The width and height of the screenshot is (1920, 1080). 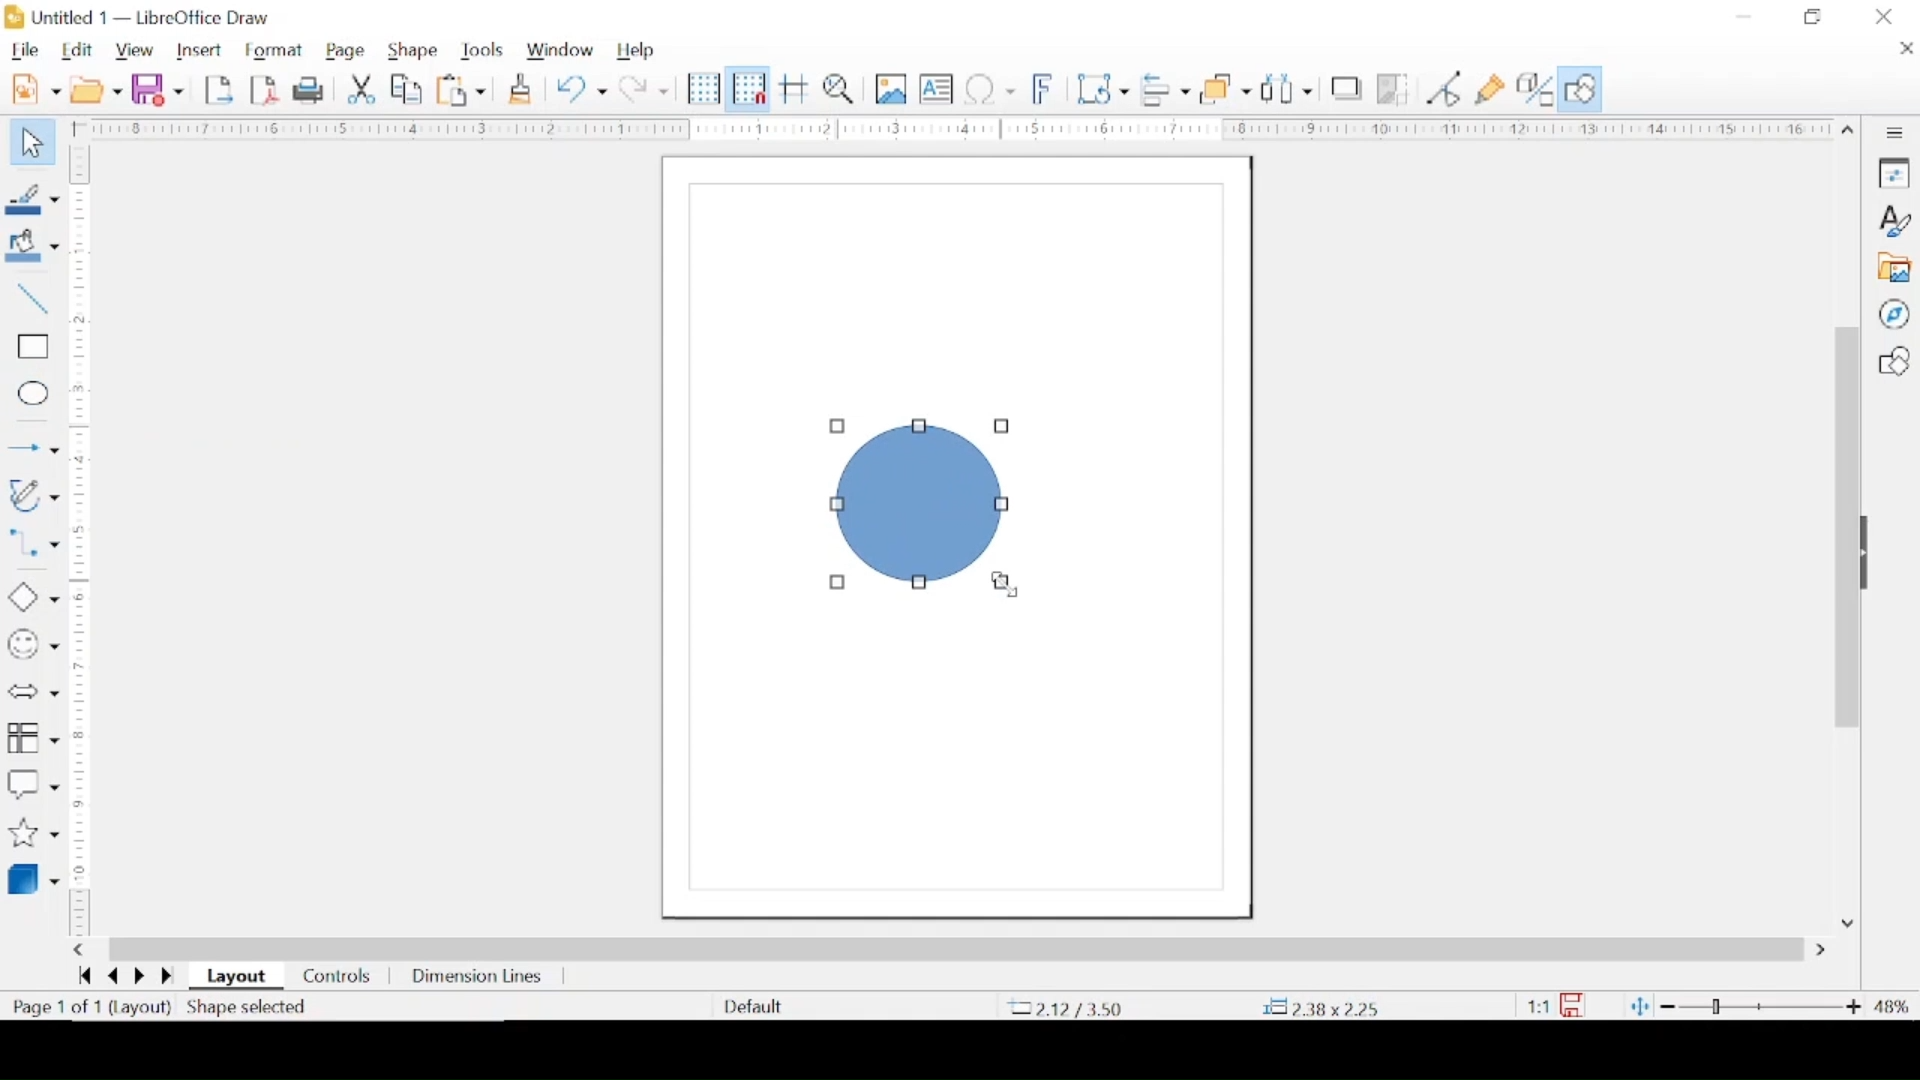 What do you see at coordinates (920, 425) in the screenshot?
I see `resize handle` at bounding box center [920, 425].